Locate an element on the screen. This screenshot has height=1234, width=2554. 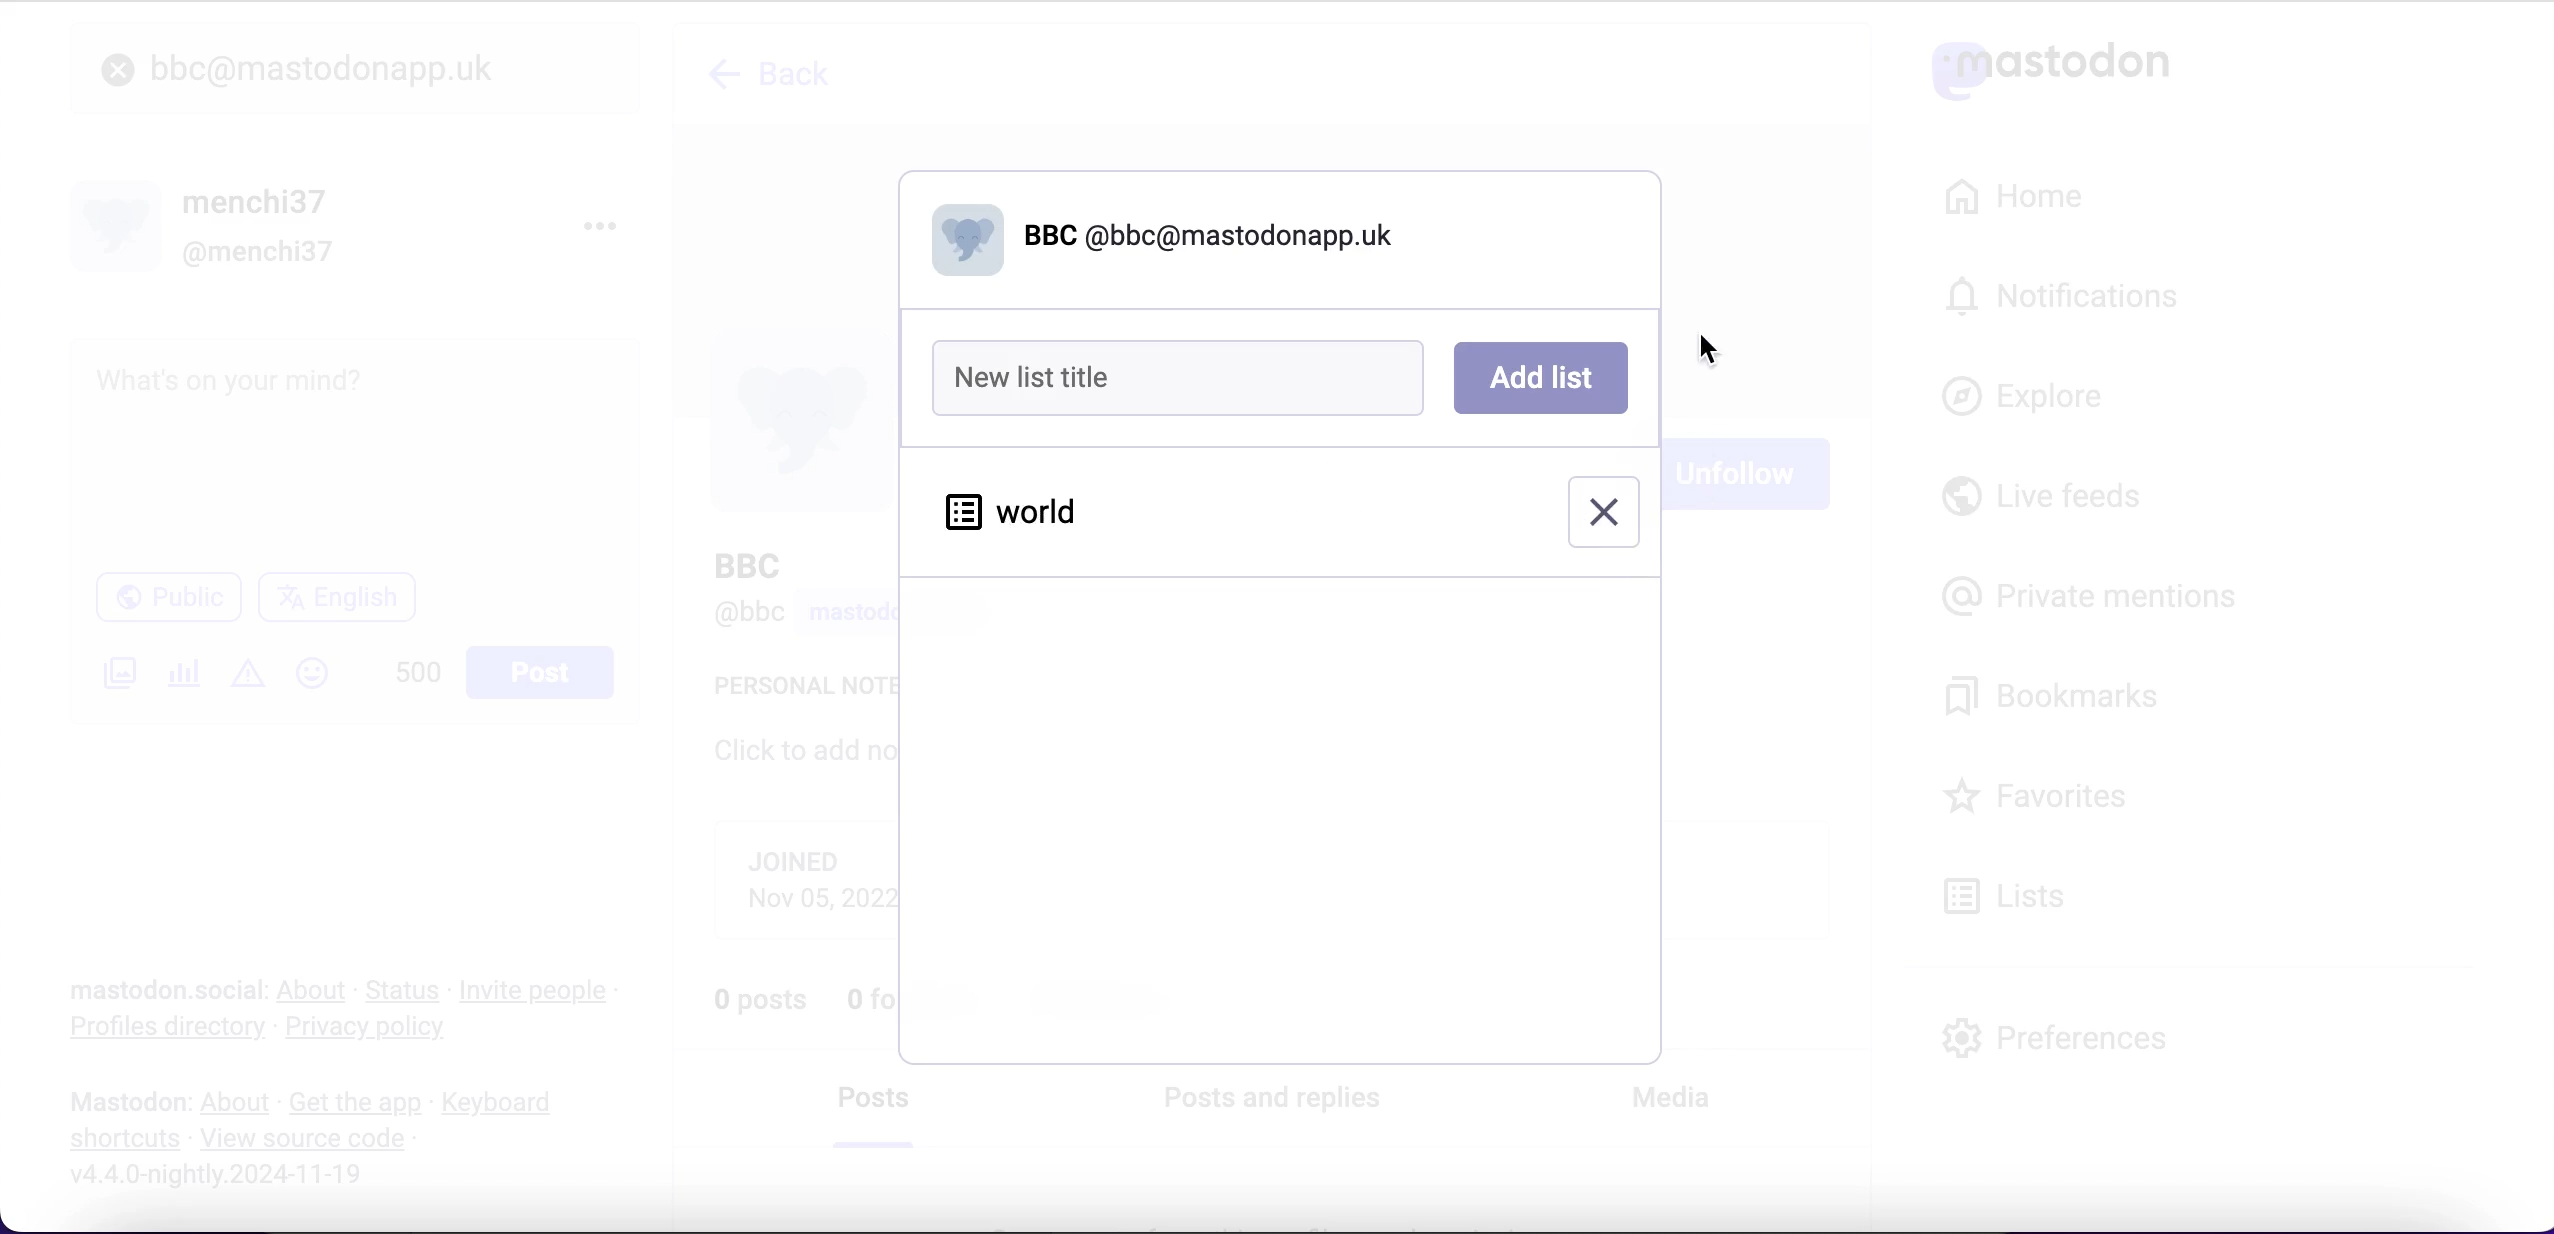
emojis is located at coordinates (321, 683).